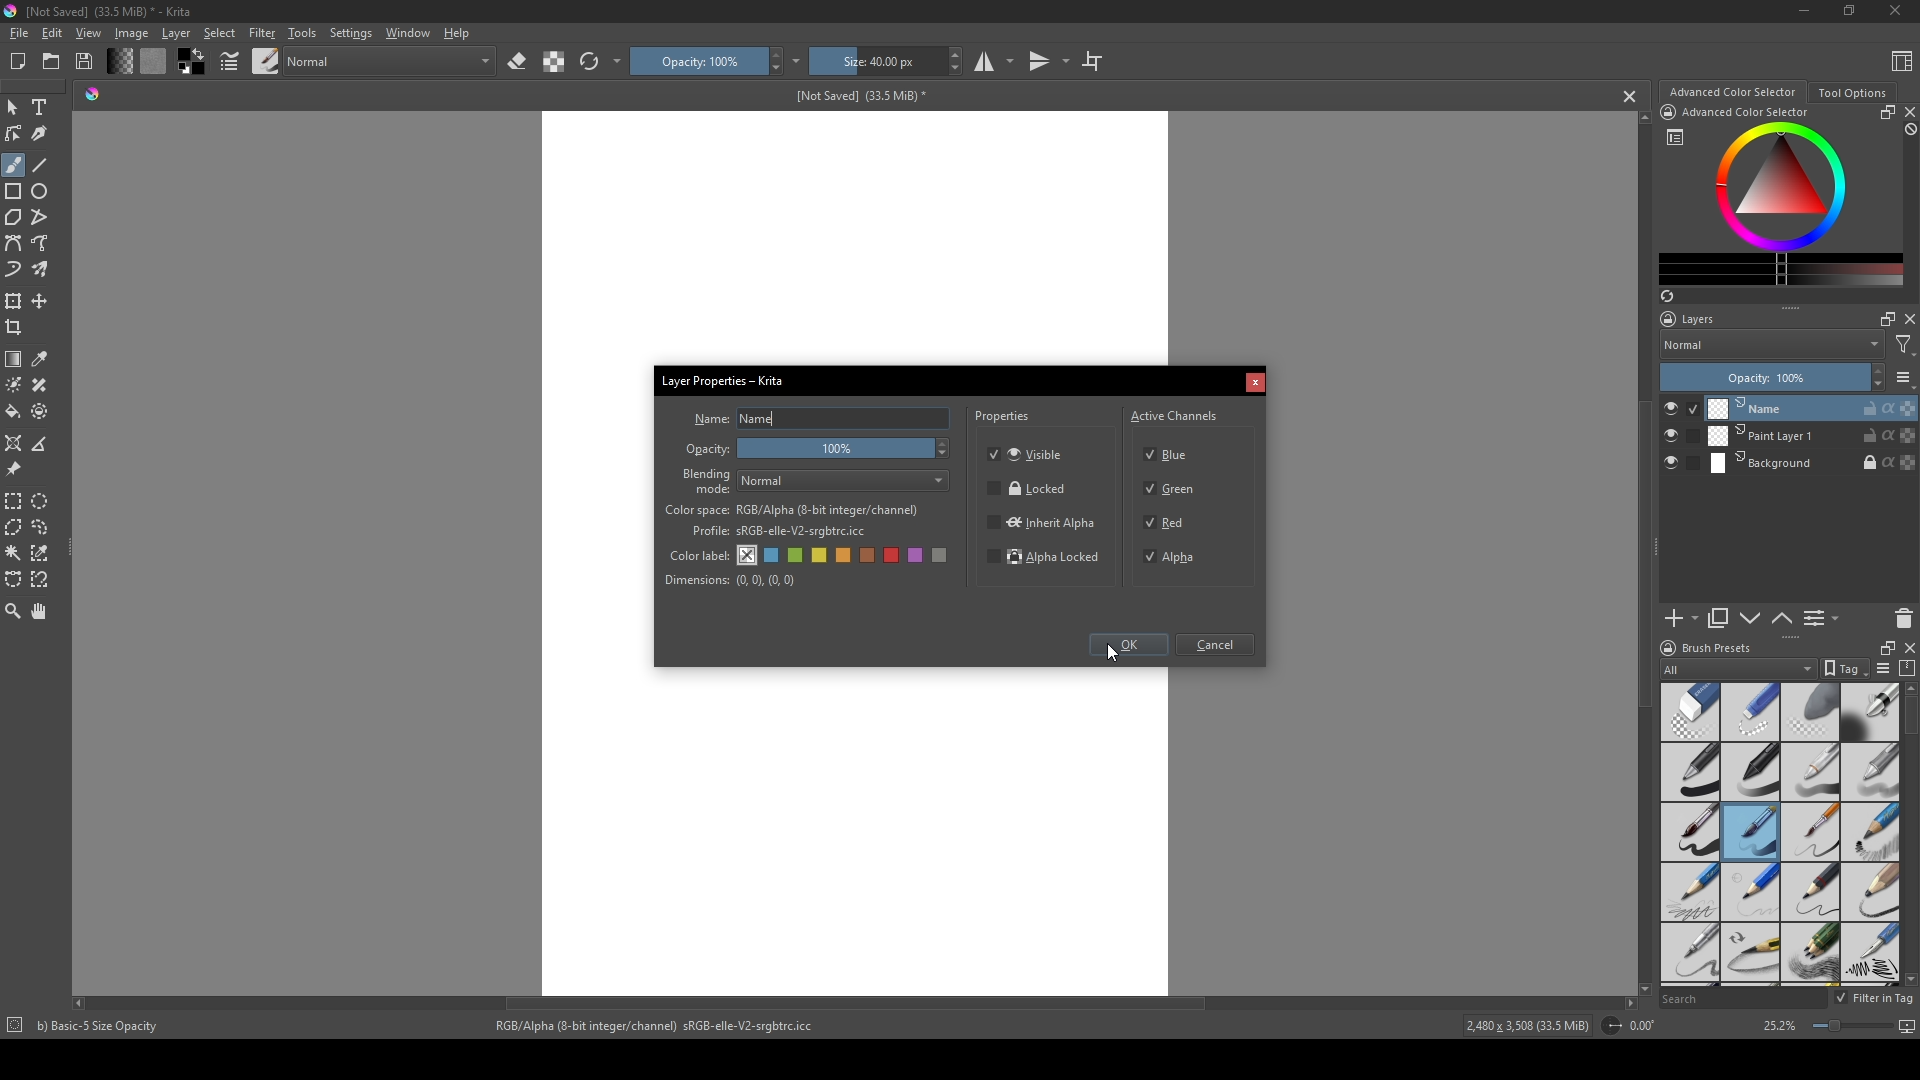  What do you see at coordinates (1810, 833) in the screenshot?
I see `thin brush` at bounding box center [1810, 833].